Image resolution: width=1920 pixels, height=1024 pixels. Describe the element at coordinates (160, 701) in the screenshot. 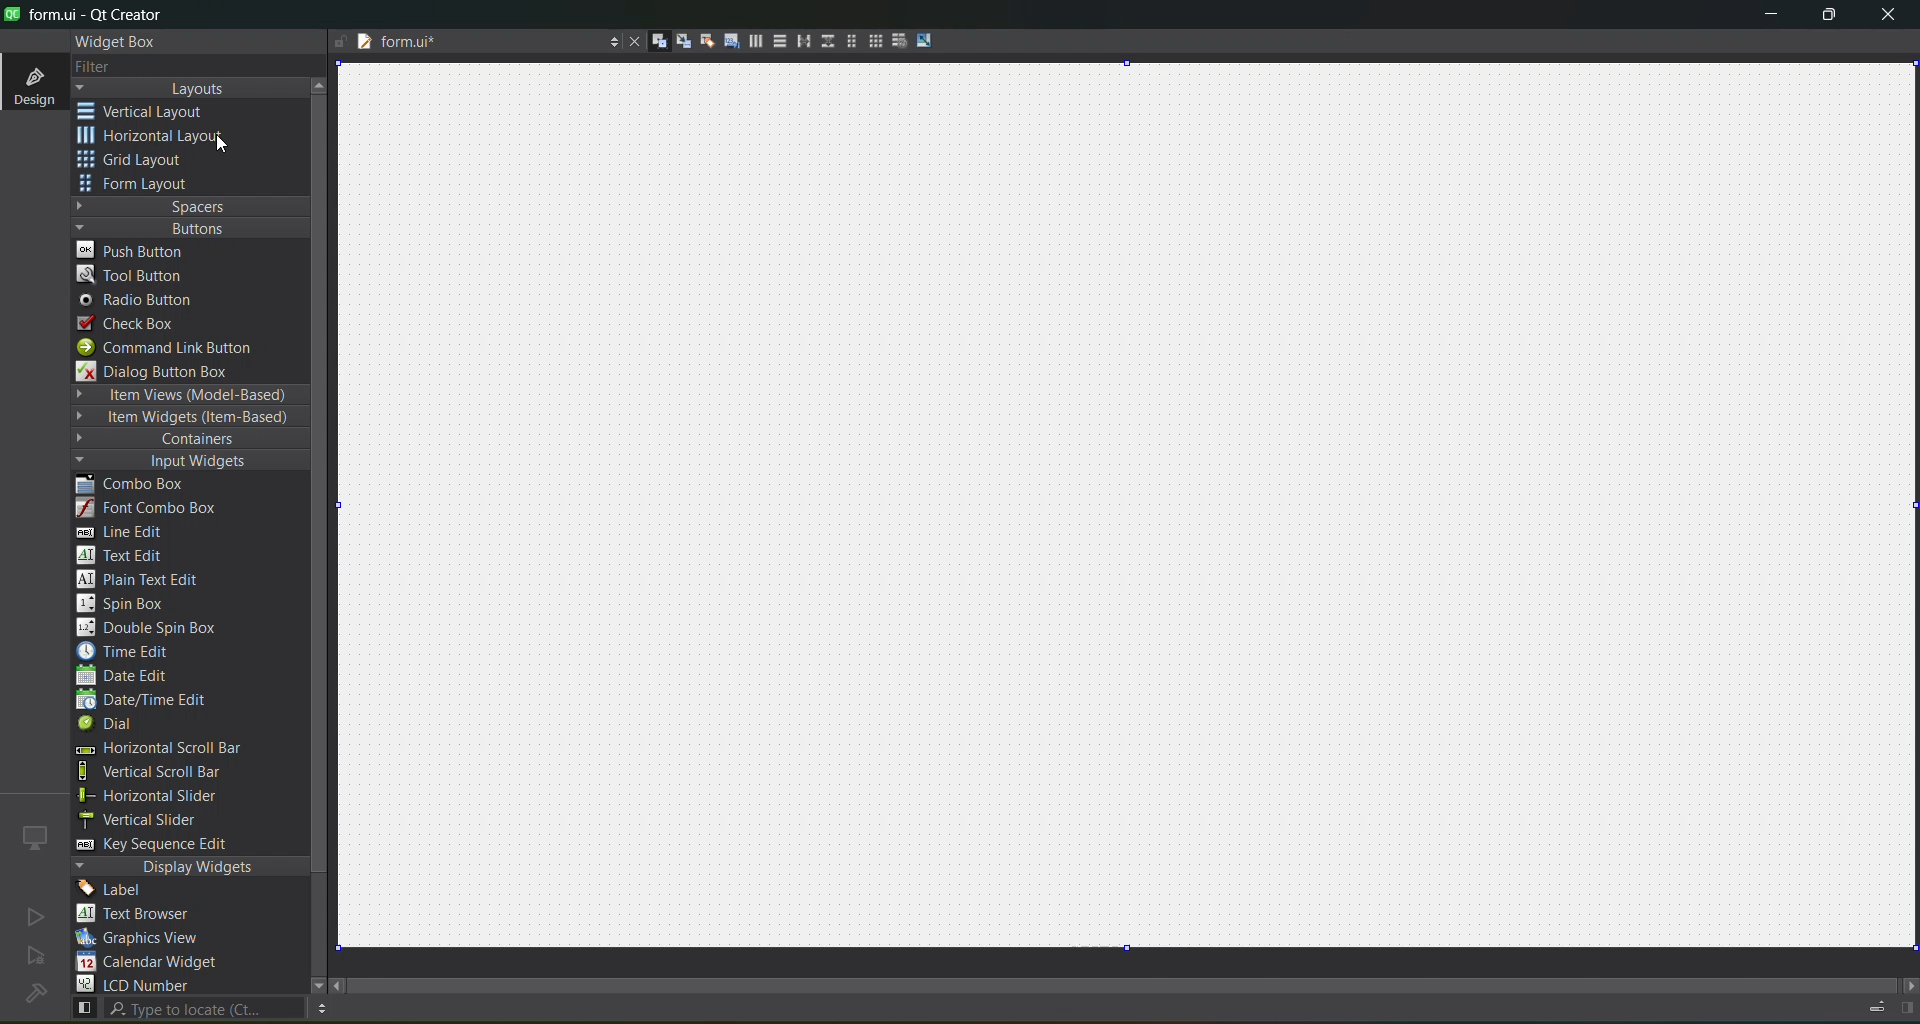

I see `date/time edit` at that location.